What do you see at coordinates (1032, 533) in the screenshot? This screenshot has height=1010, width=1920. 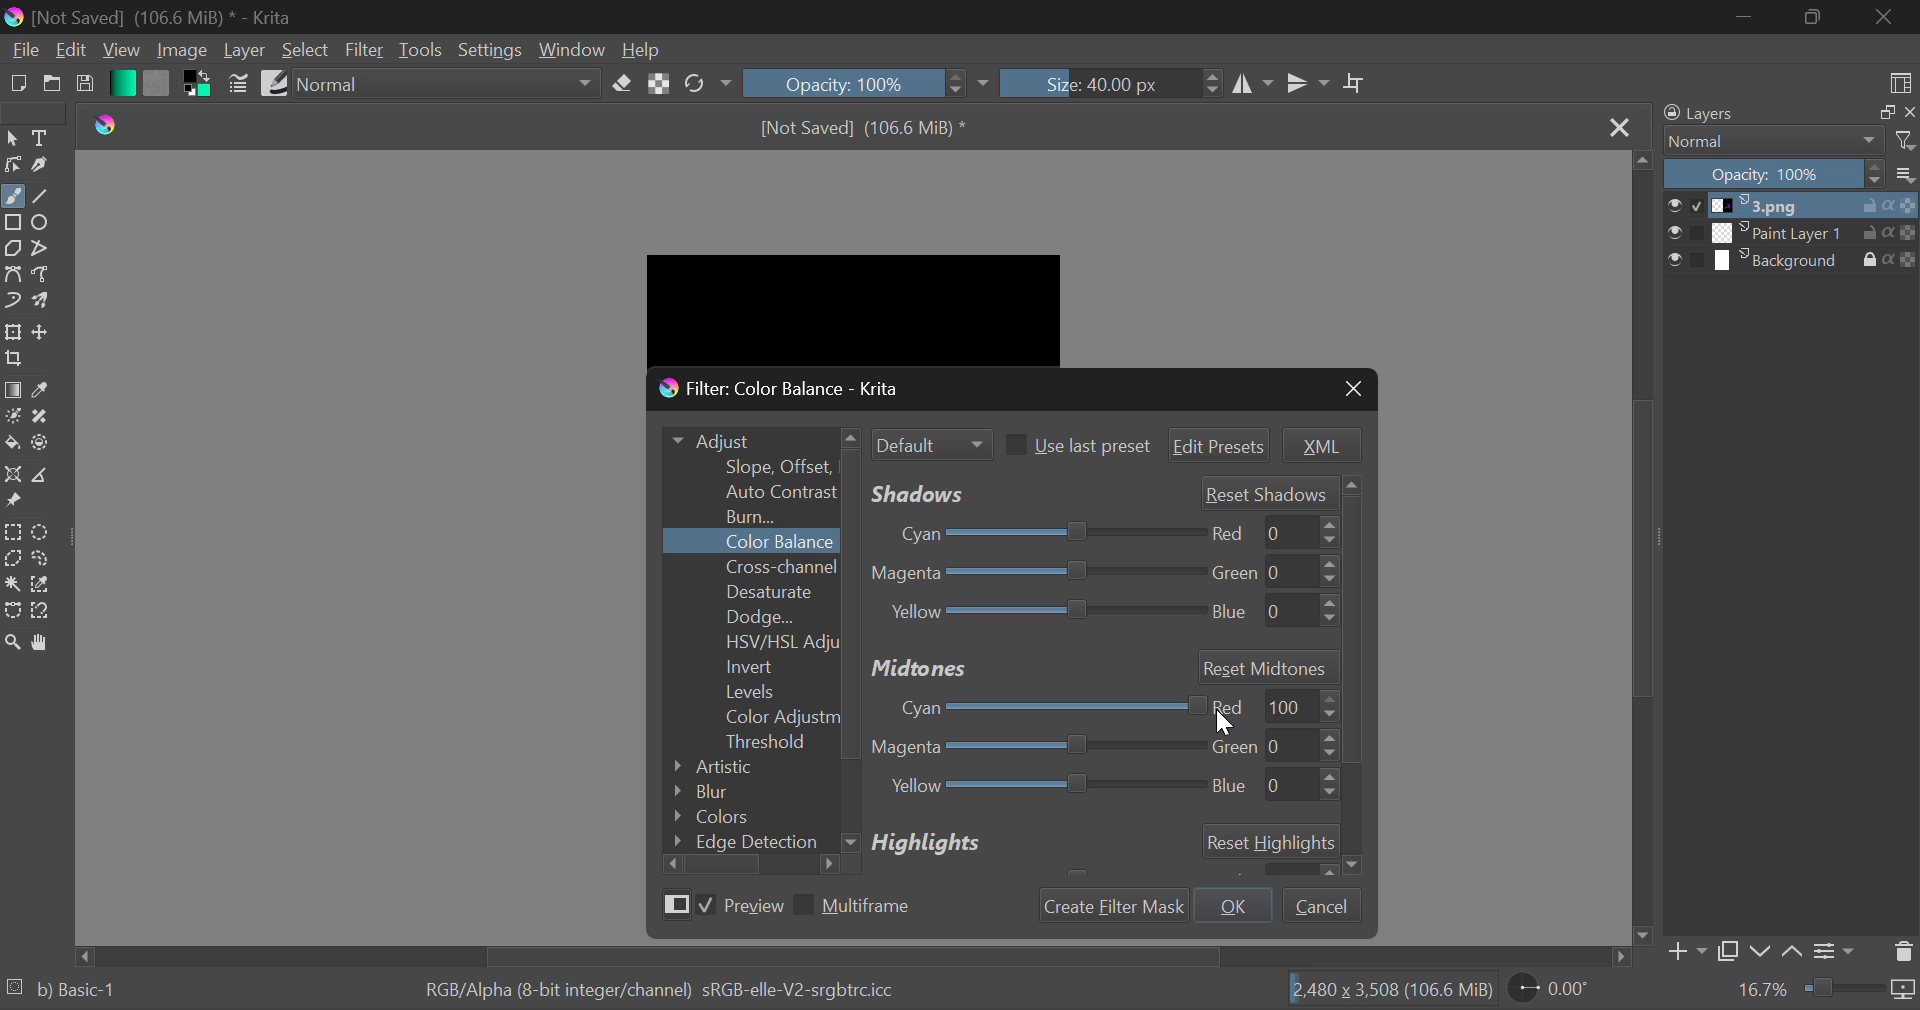 I see `Cyan-Red Slider` at bounding box center [1032, 533].